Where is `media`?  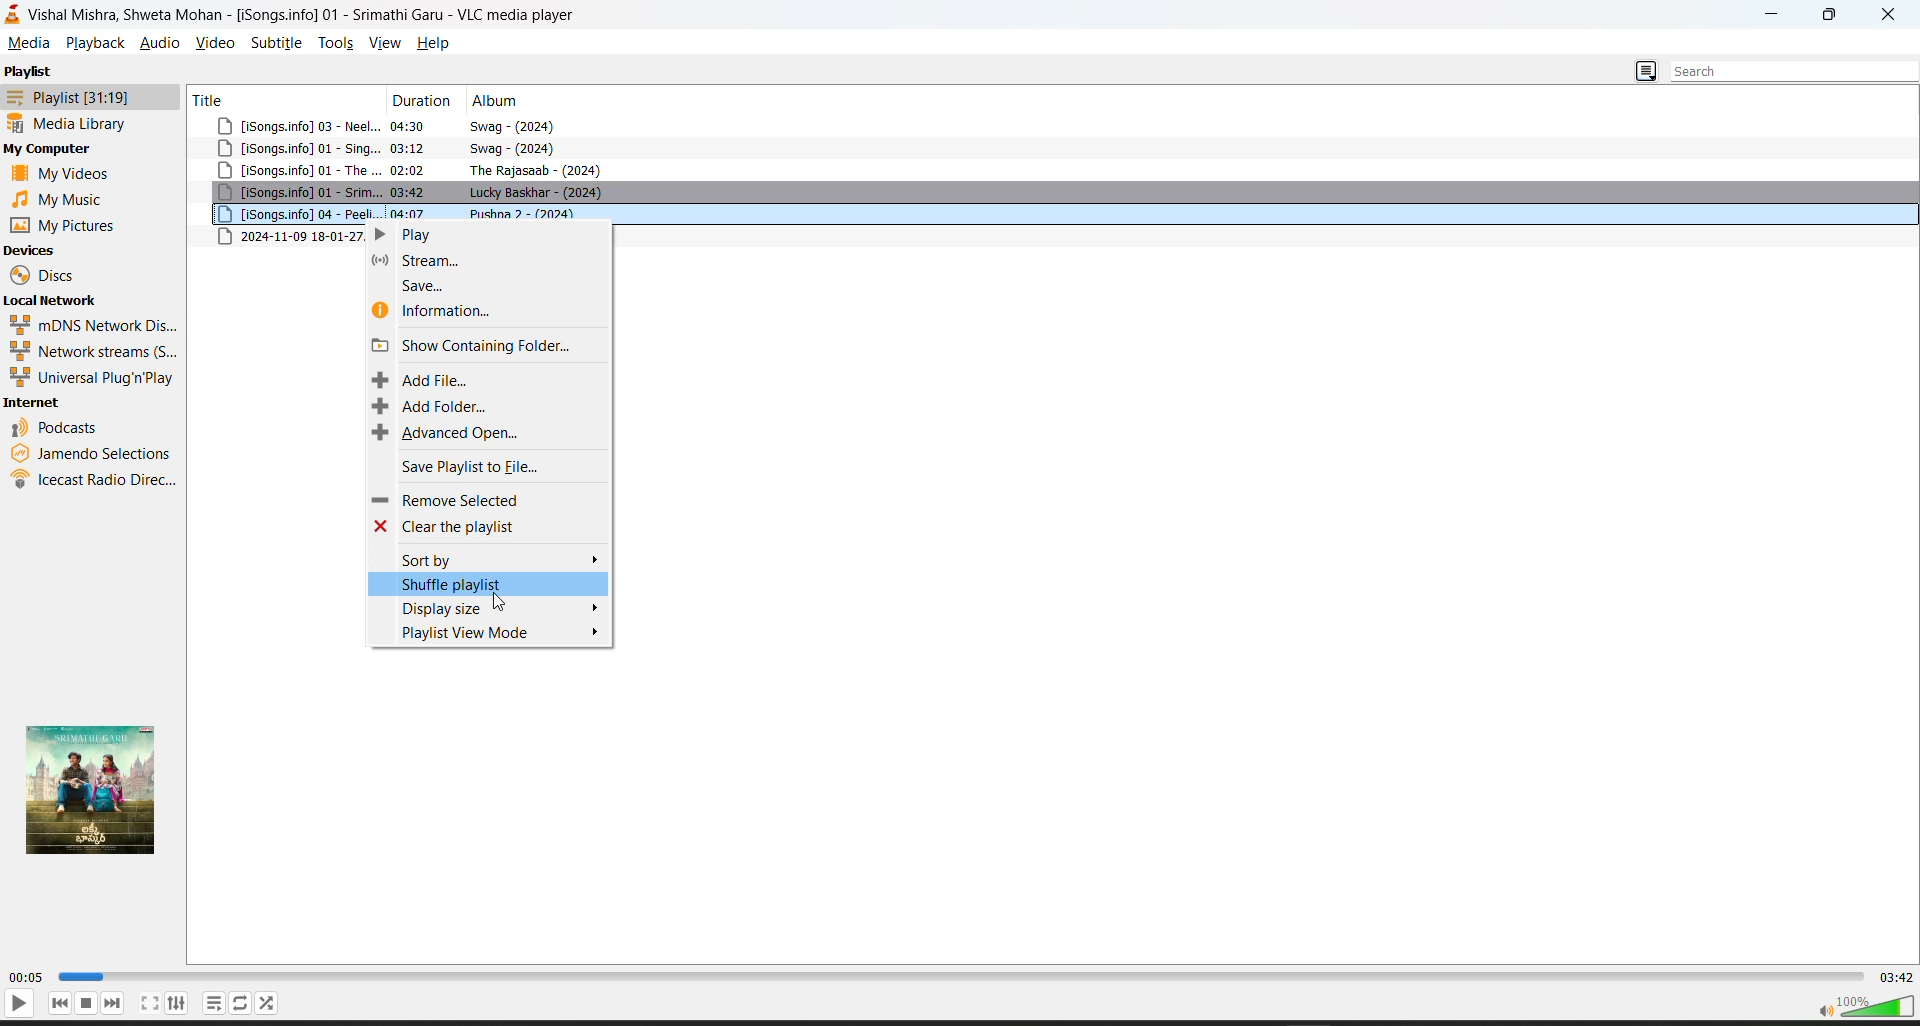
media is located at coordinates (28, 43).